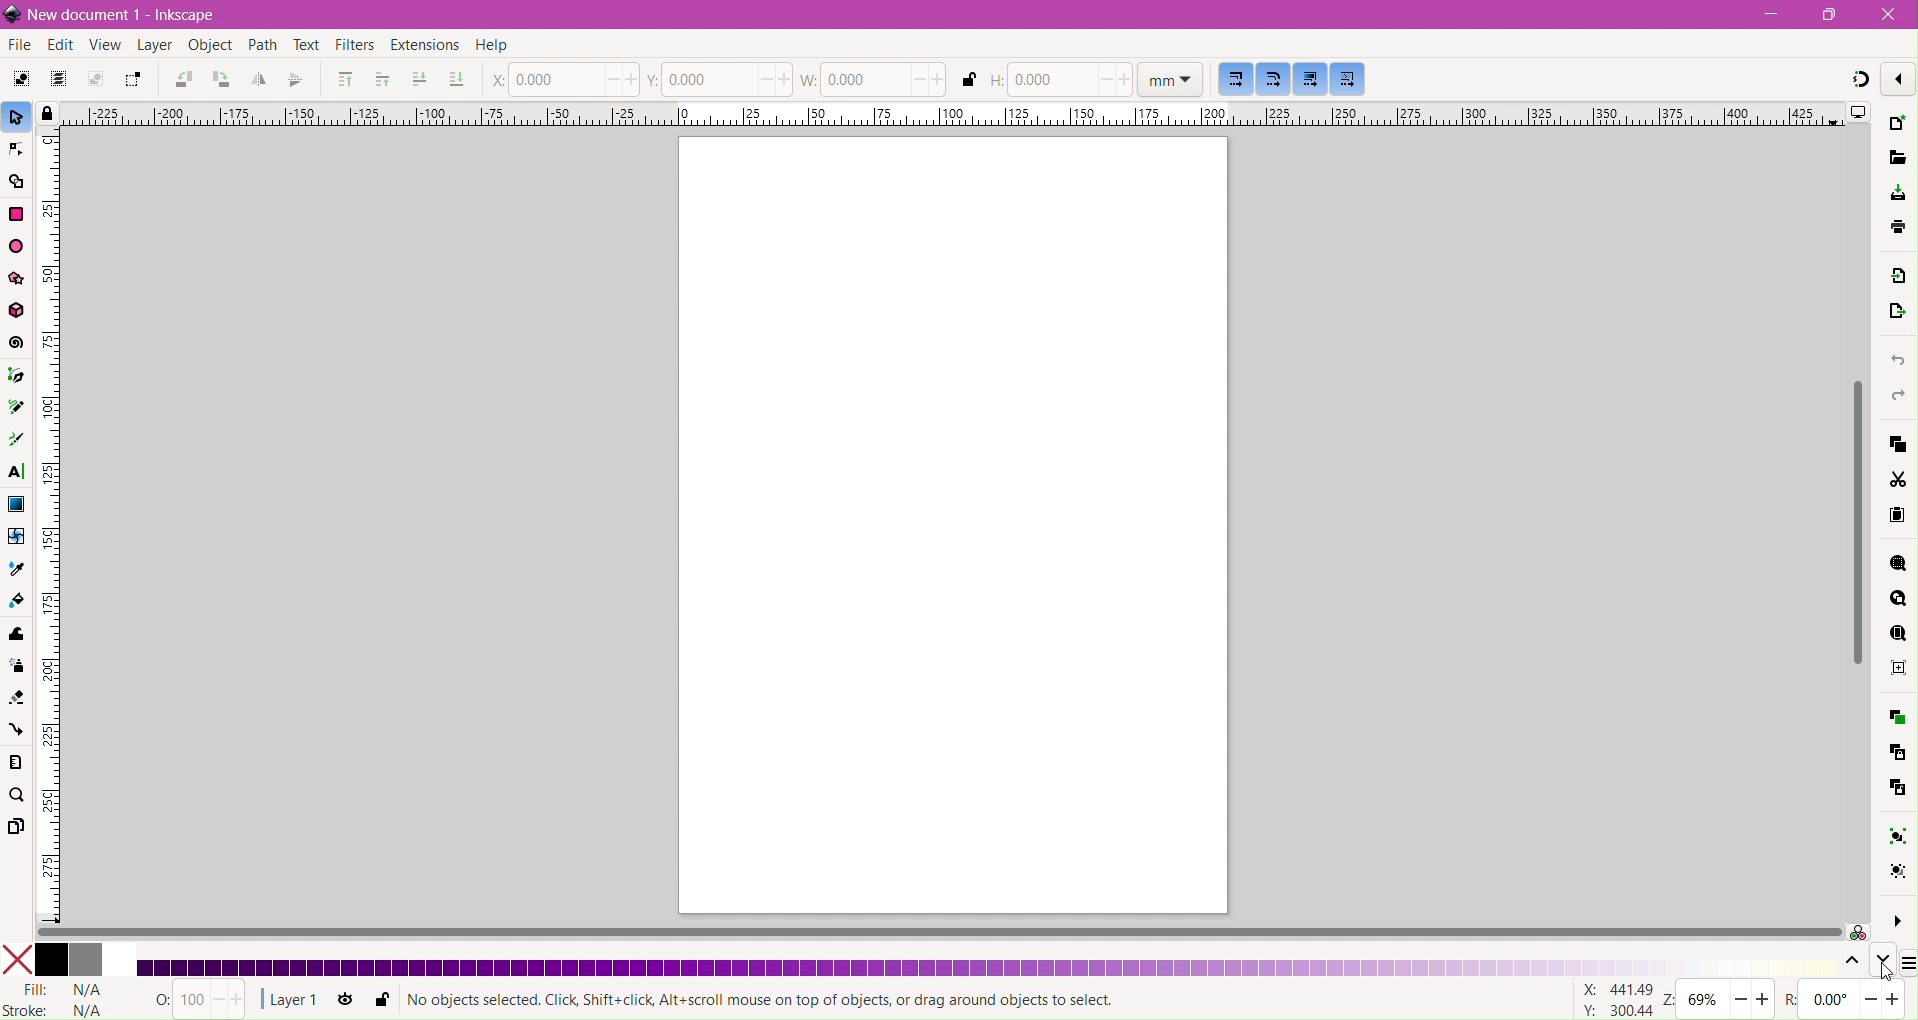 The width and height of the screenshot is (1918, 1020). Describe the element at coordinates (16, 473) in the screenshot. I see `Text Tool` at that location.